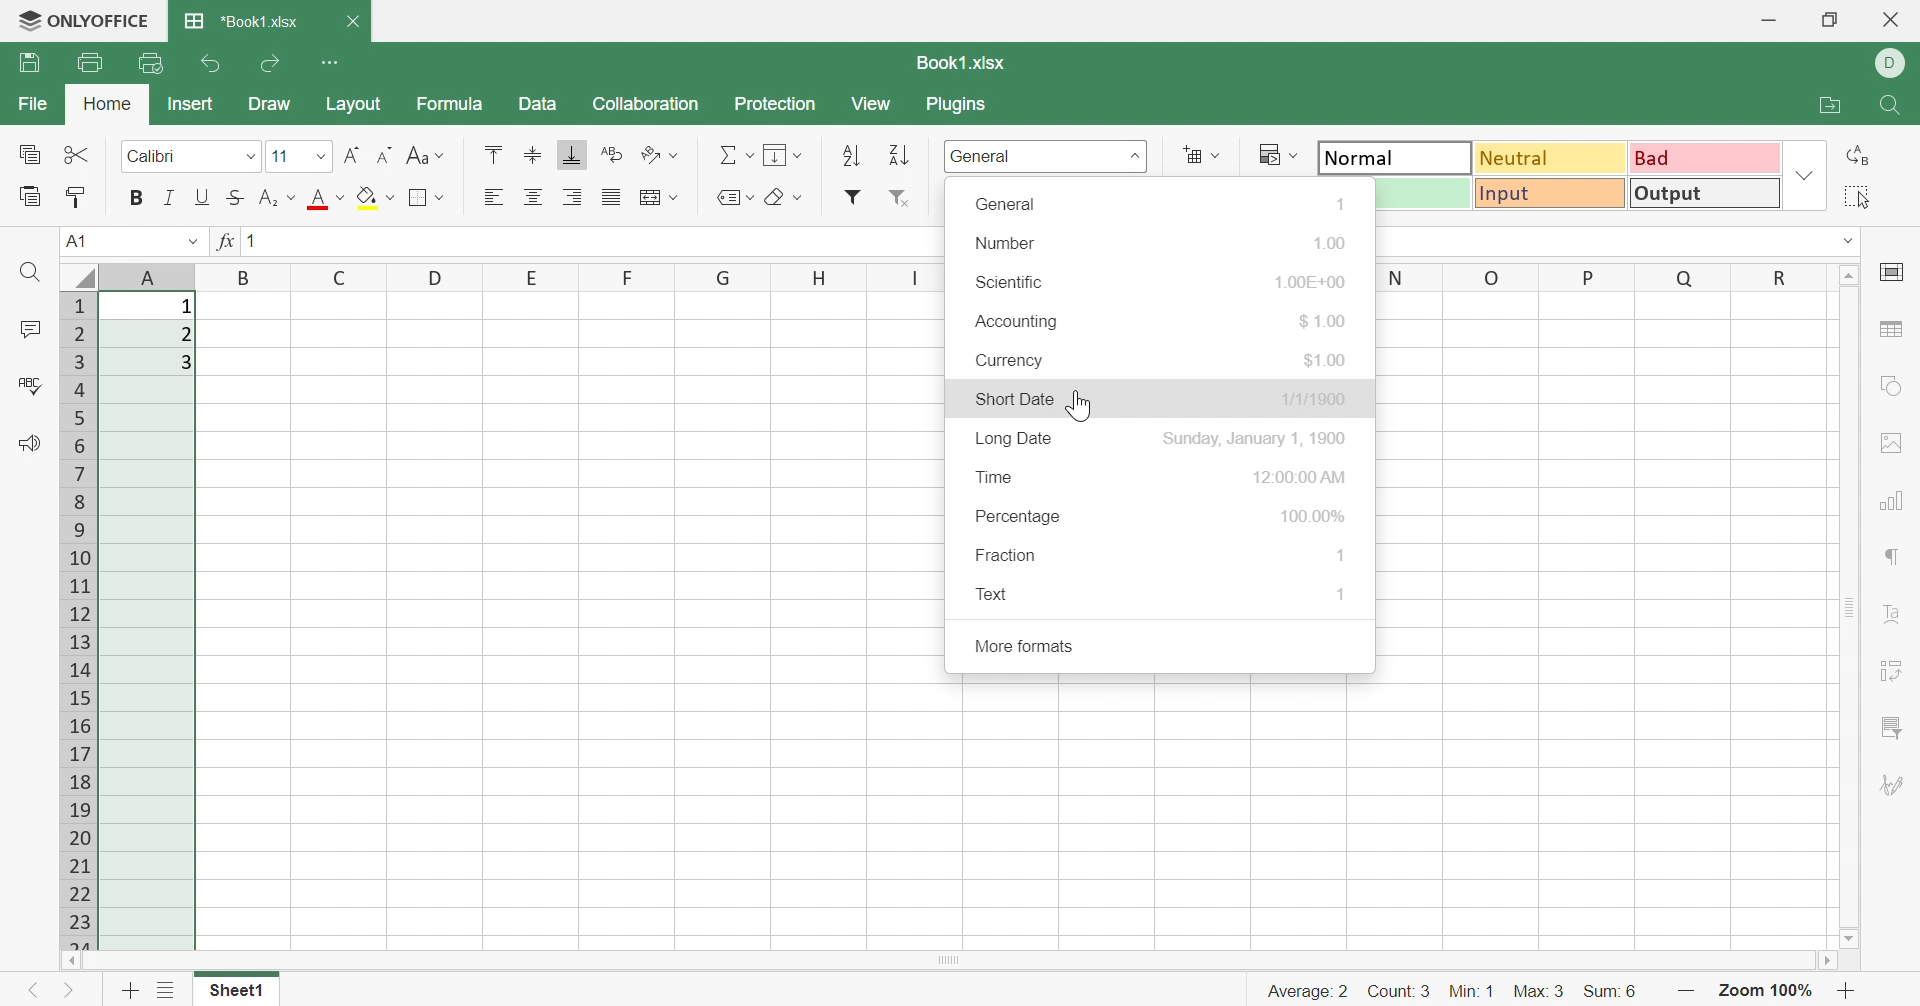 Image resolution: width=1920 pixels, height=1006 pixels. What do you see at coordinates (91, 63) in the screenshot?
I see `Print file` at bounding box center [91, 63].